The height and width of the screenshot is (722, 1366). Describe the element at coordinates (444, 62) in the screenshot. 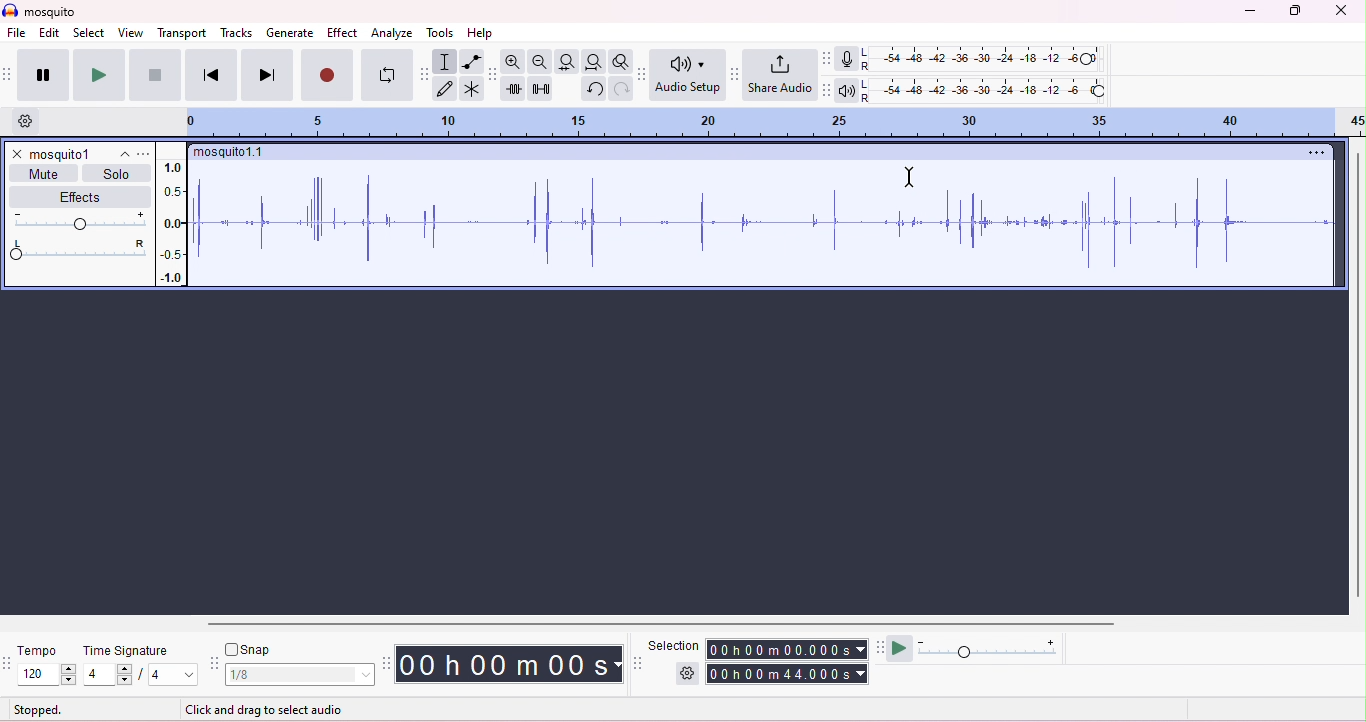

I see `selection` at that location.